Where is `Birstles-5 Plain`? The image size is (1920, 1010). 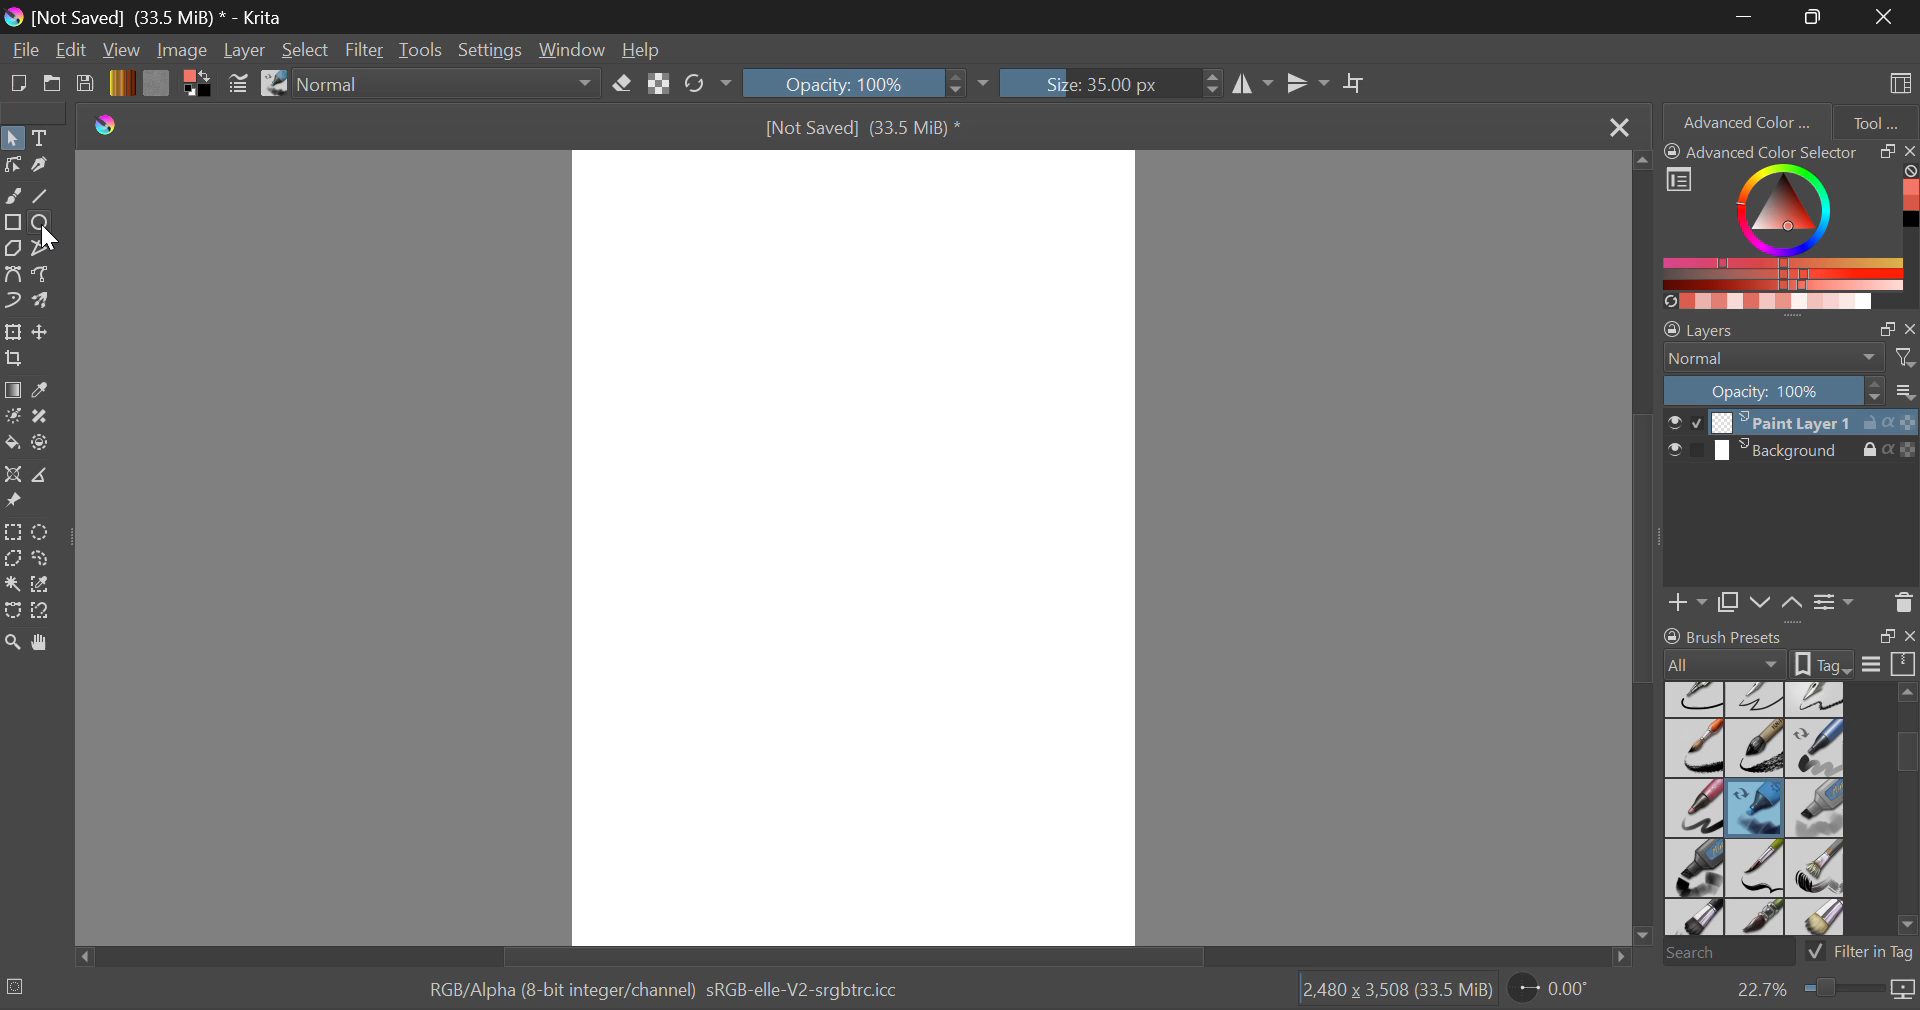
Birstles-5 Plain is located at coordinates (1820, 919).